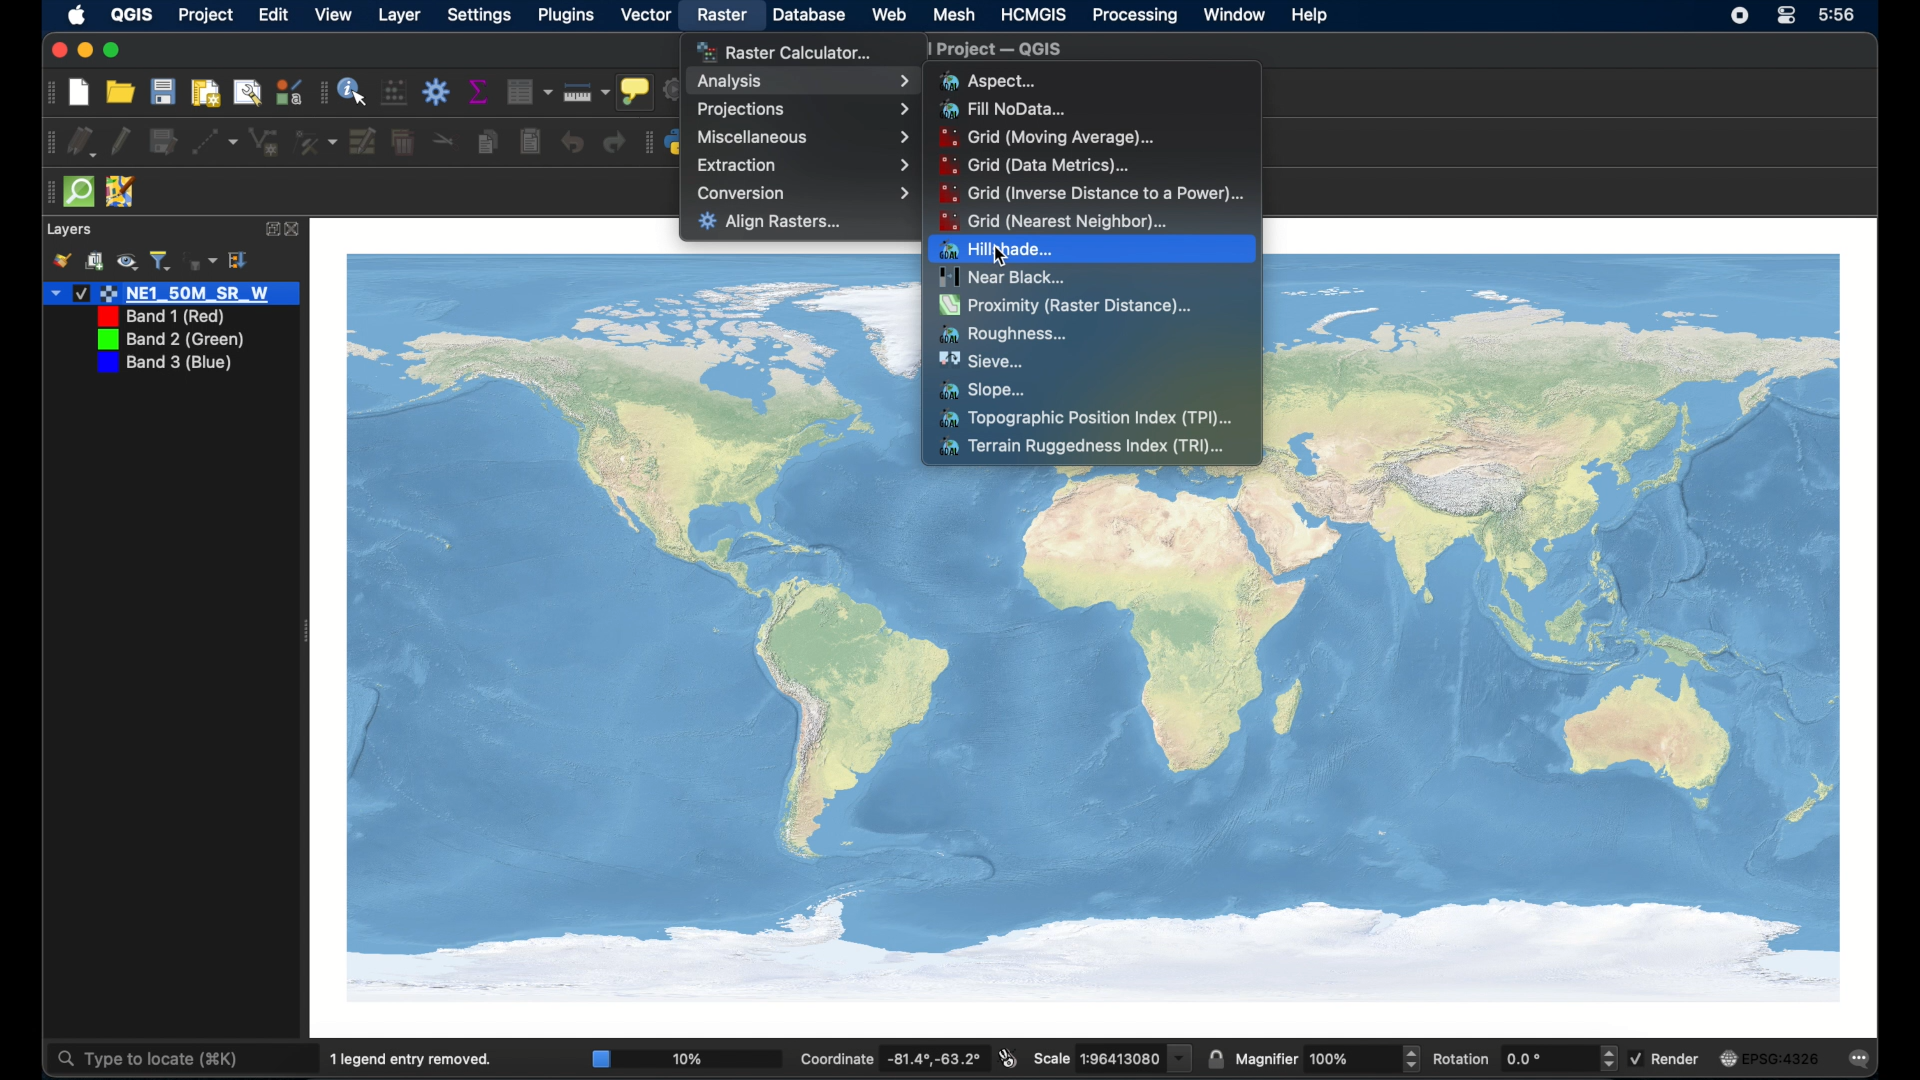 This screenshot has height=1080, width=1920. I want to click on current crs, so click(1772, 1059).